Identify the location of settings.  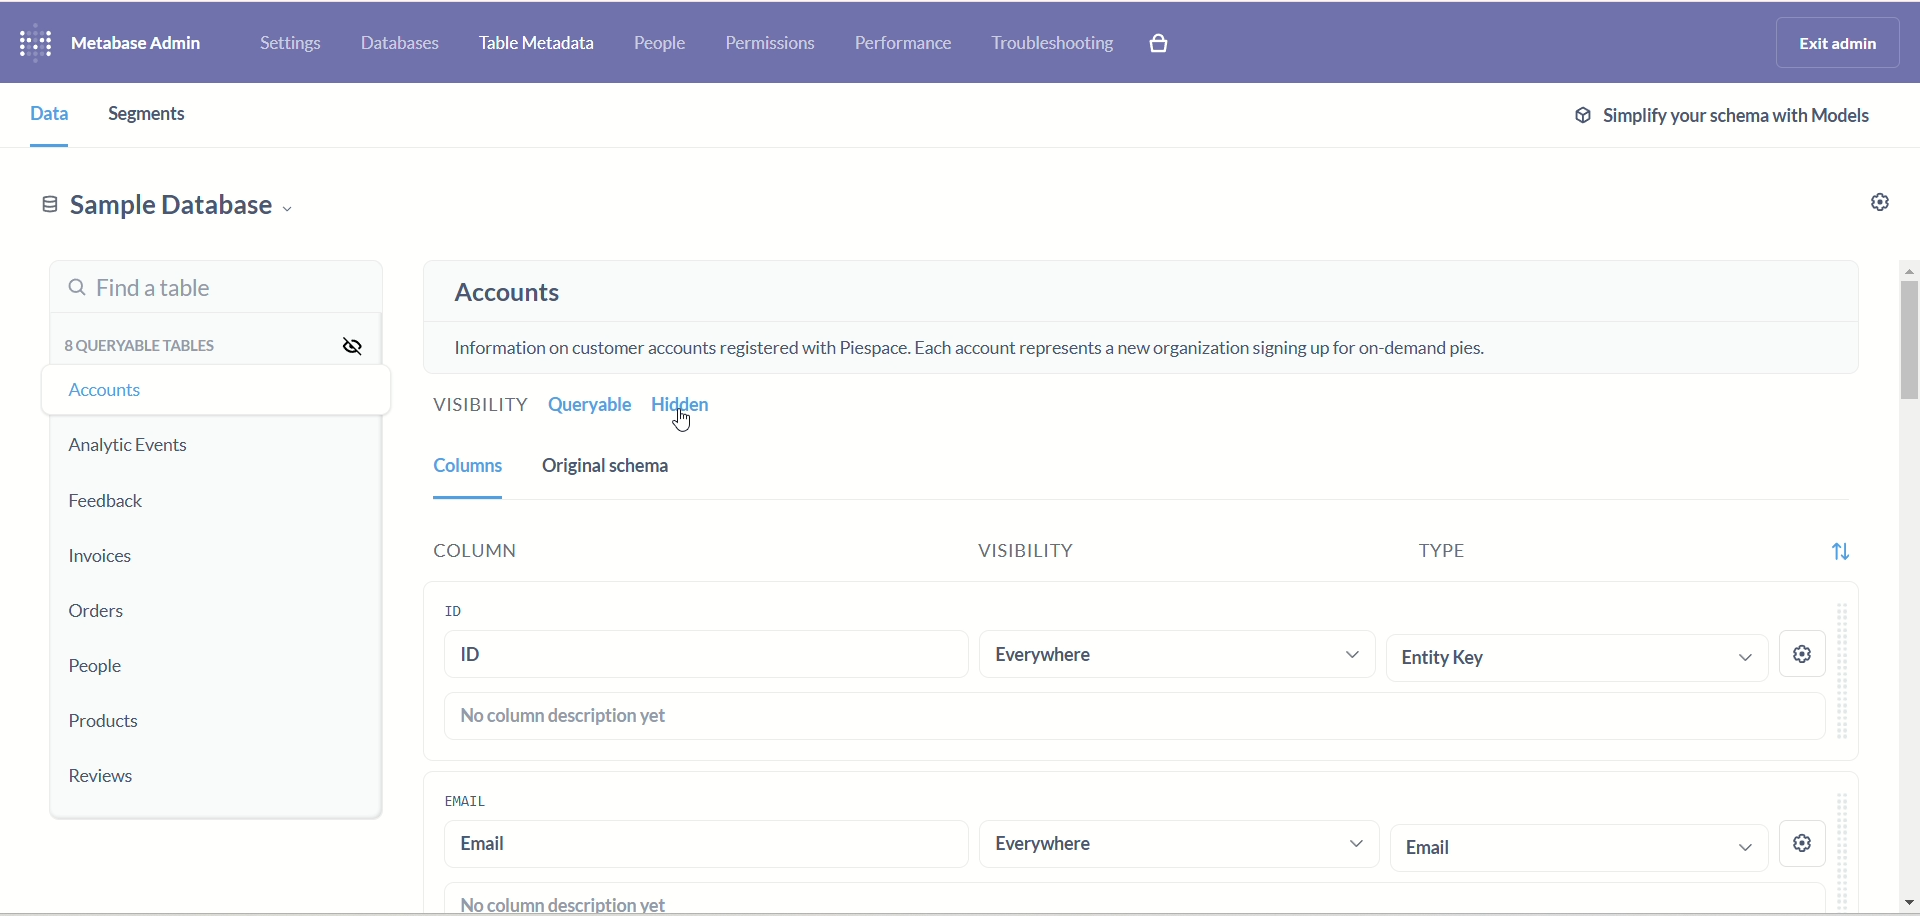
(292, 46).